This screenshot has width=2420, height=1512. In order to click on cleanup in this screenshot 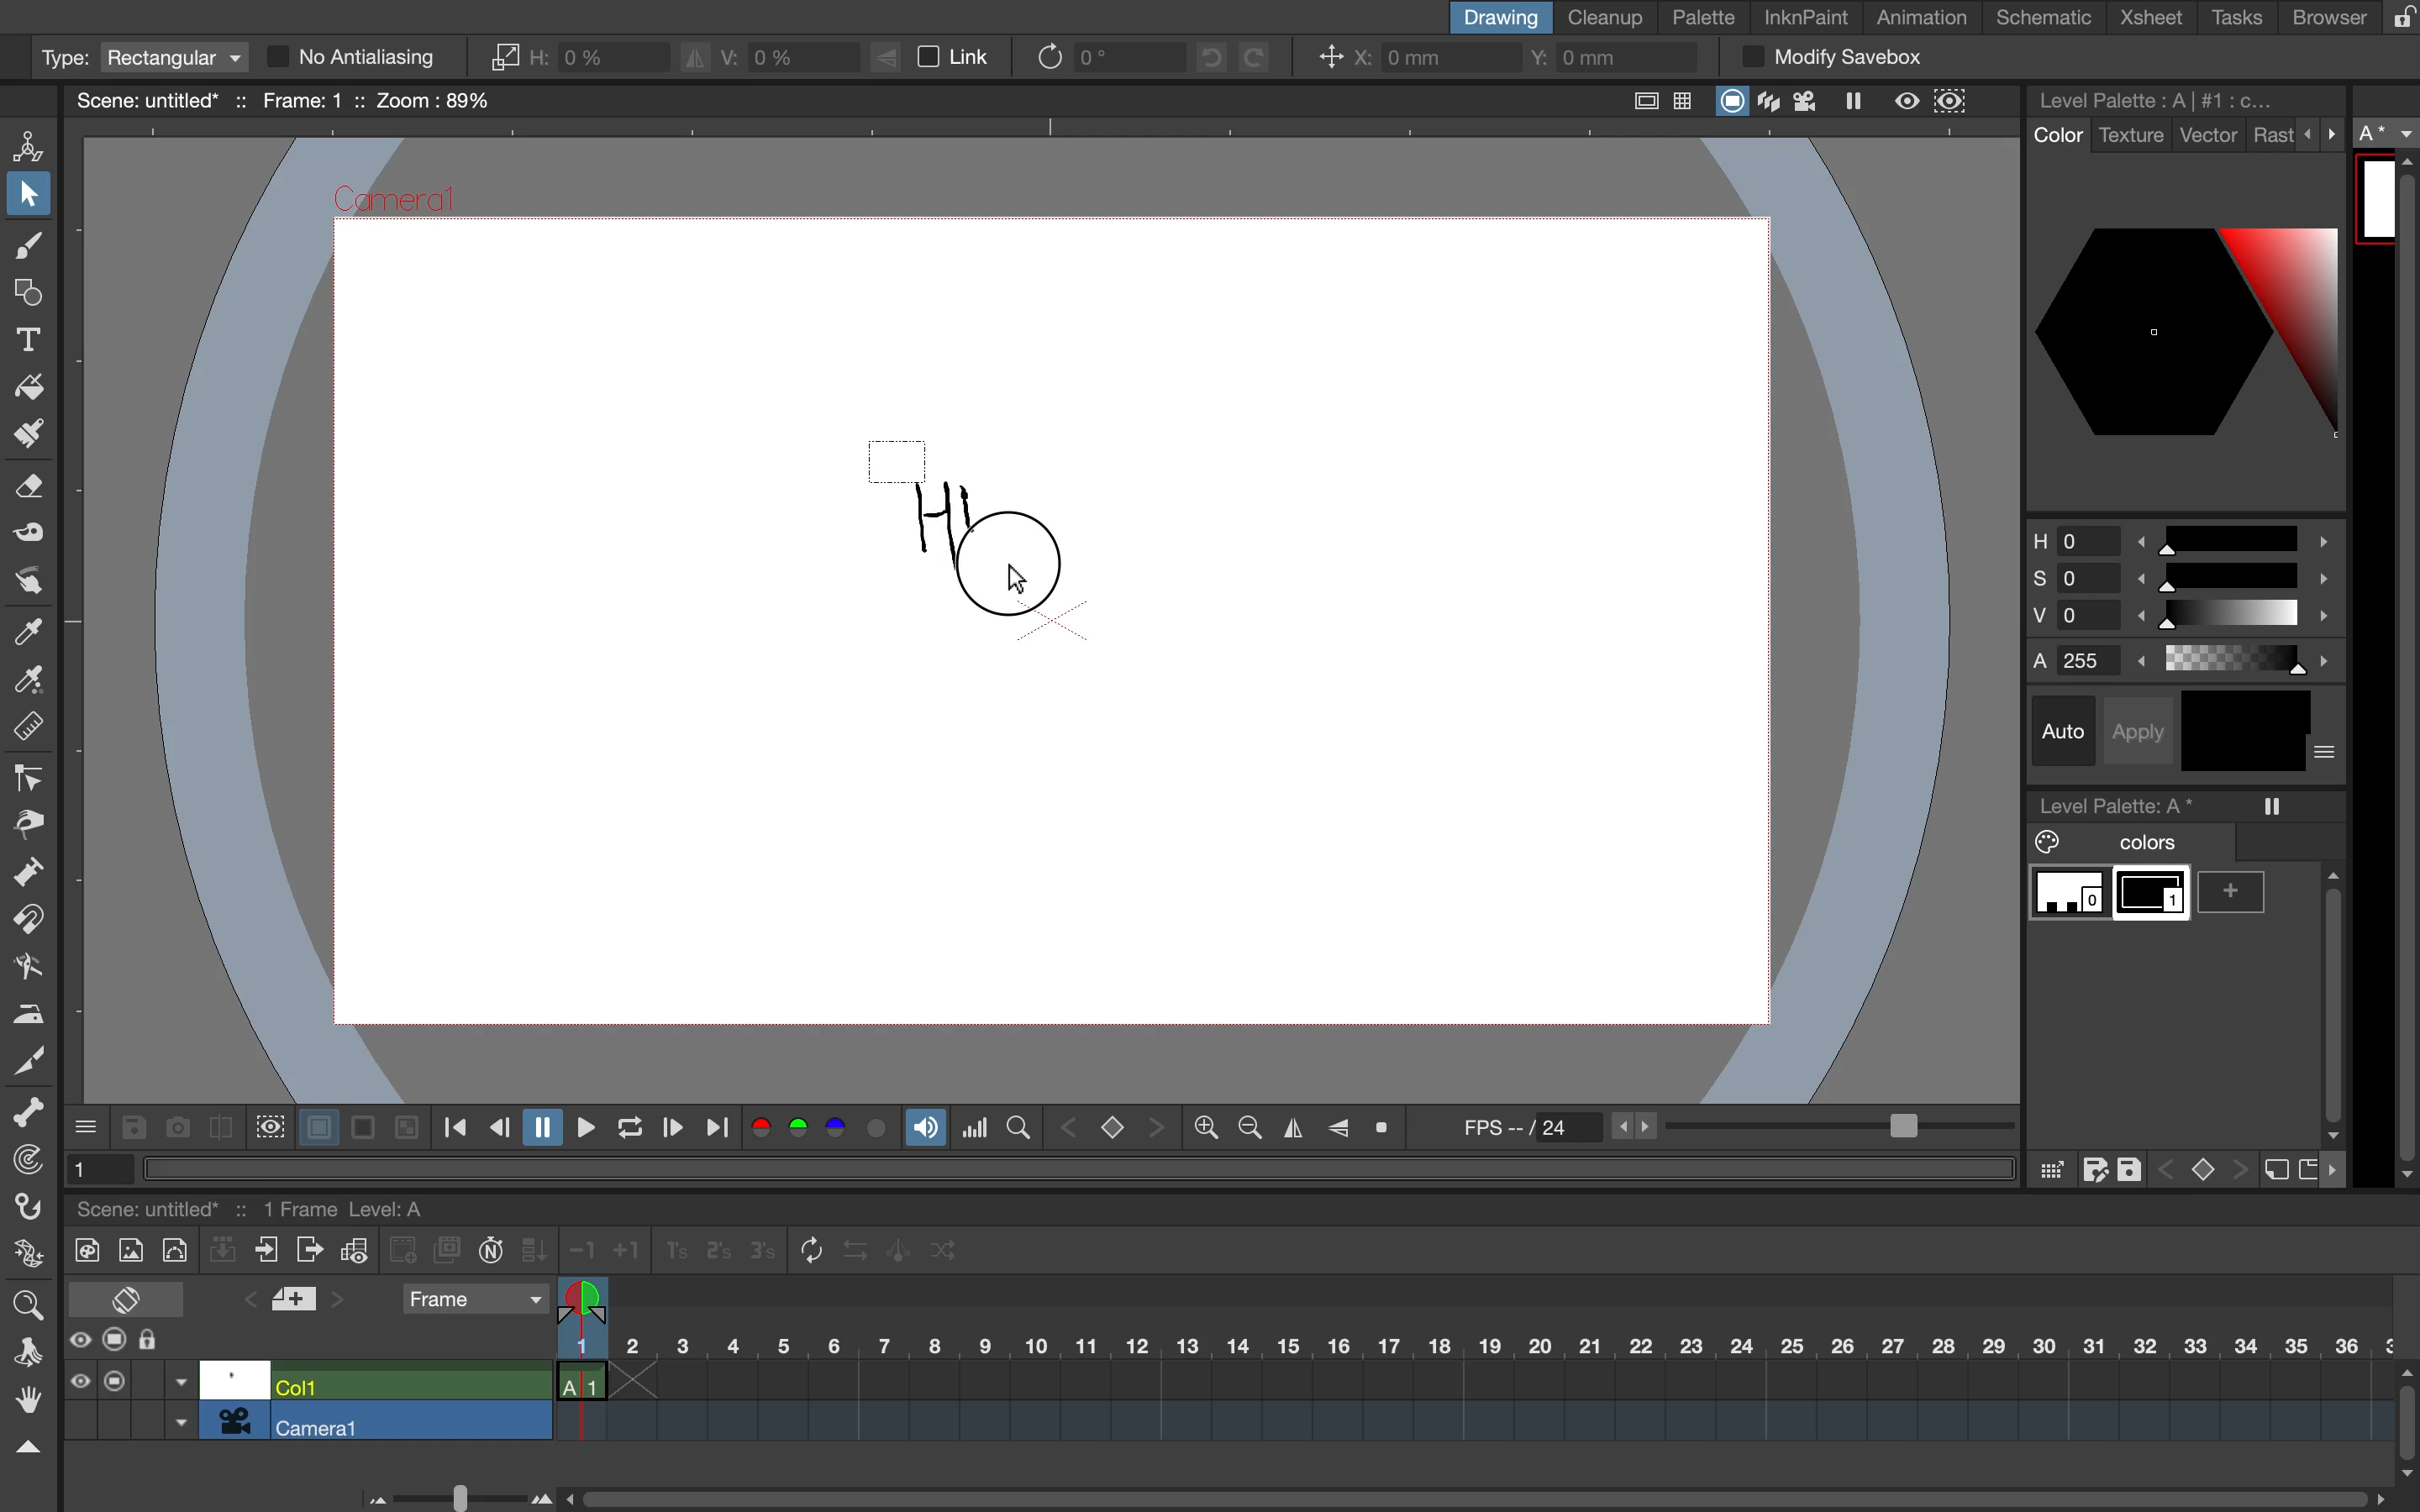, I will do `click(1607, 16)`.